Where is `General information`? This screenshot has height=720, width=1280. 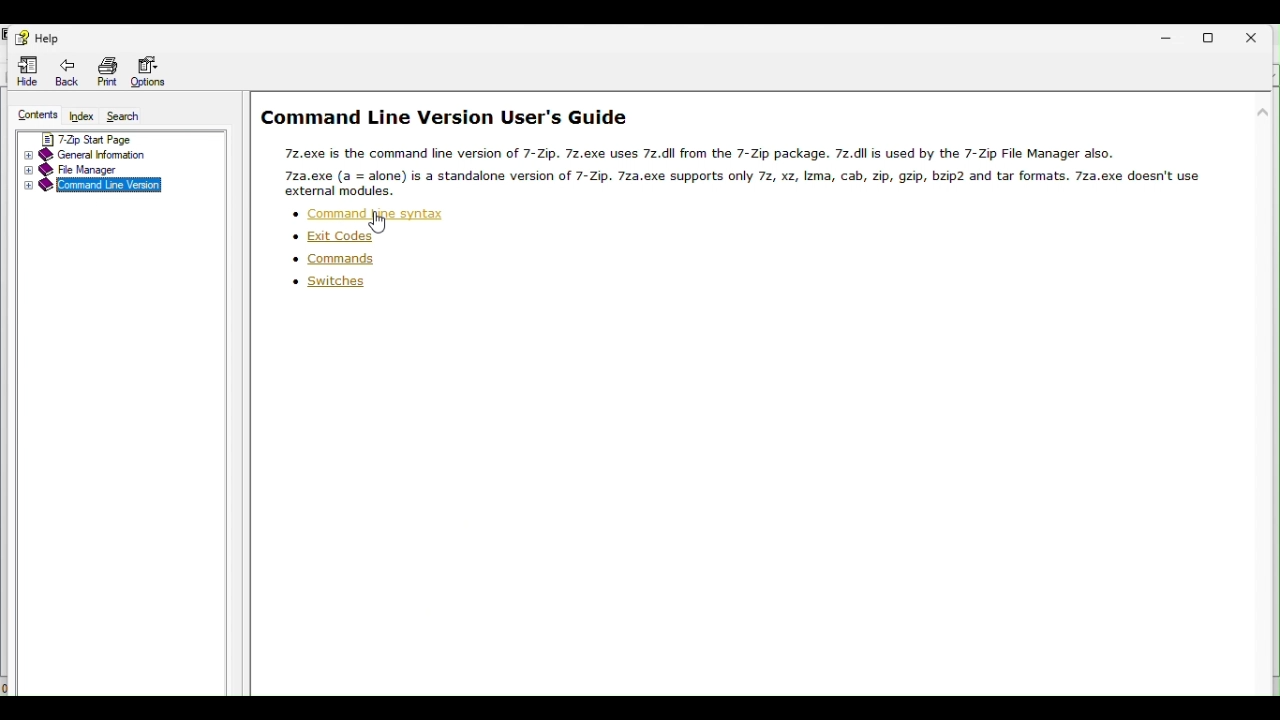 General information is located at coordinates (100, 153).